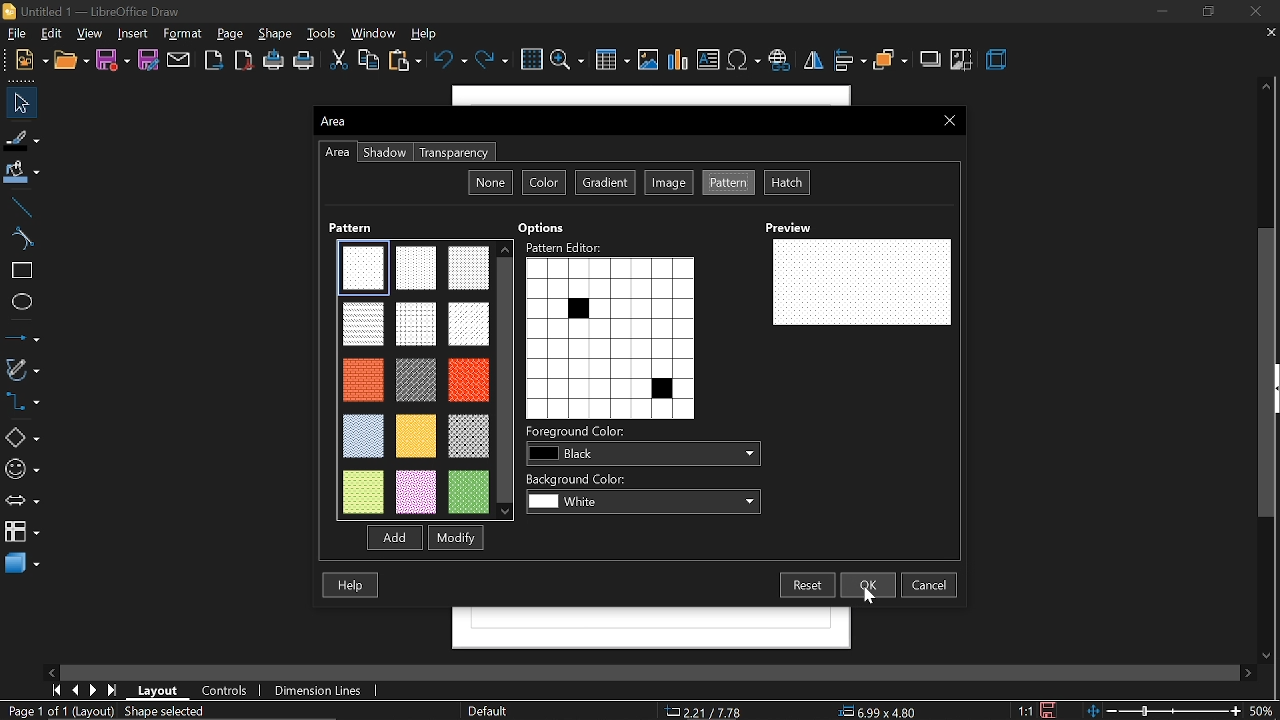  What do you see at coordinates (336, 156) in the screenshot?
I see `Area` at bounding box center [336, 156].